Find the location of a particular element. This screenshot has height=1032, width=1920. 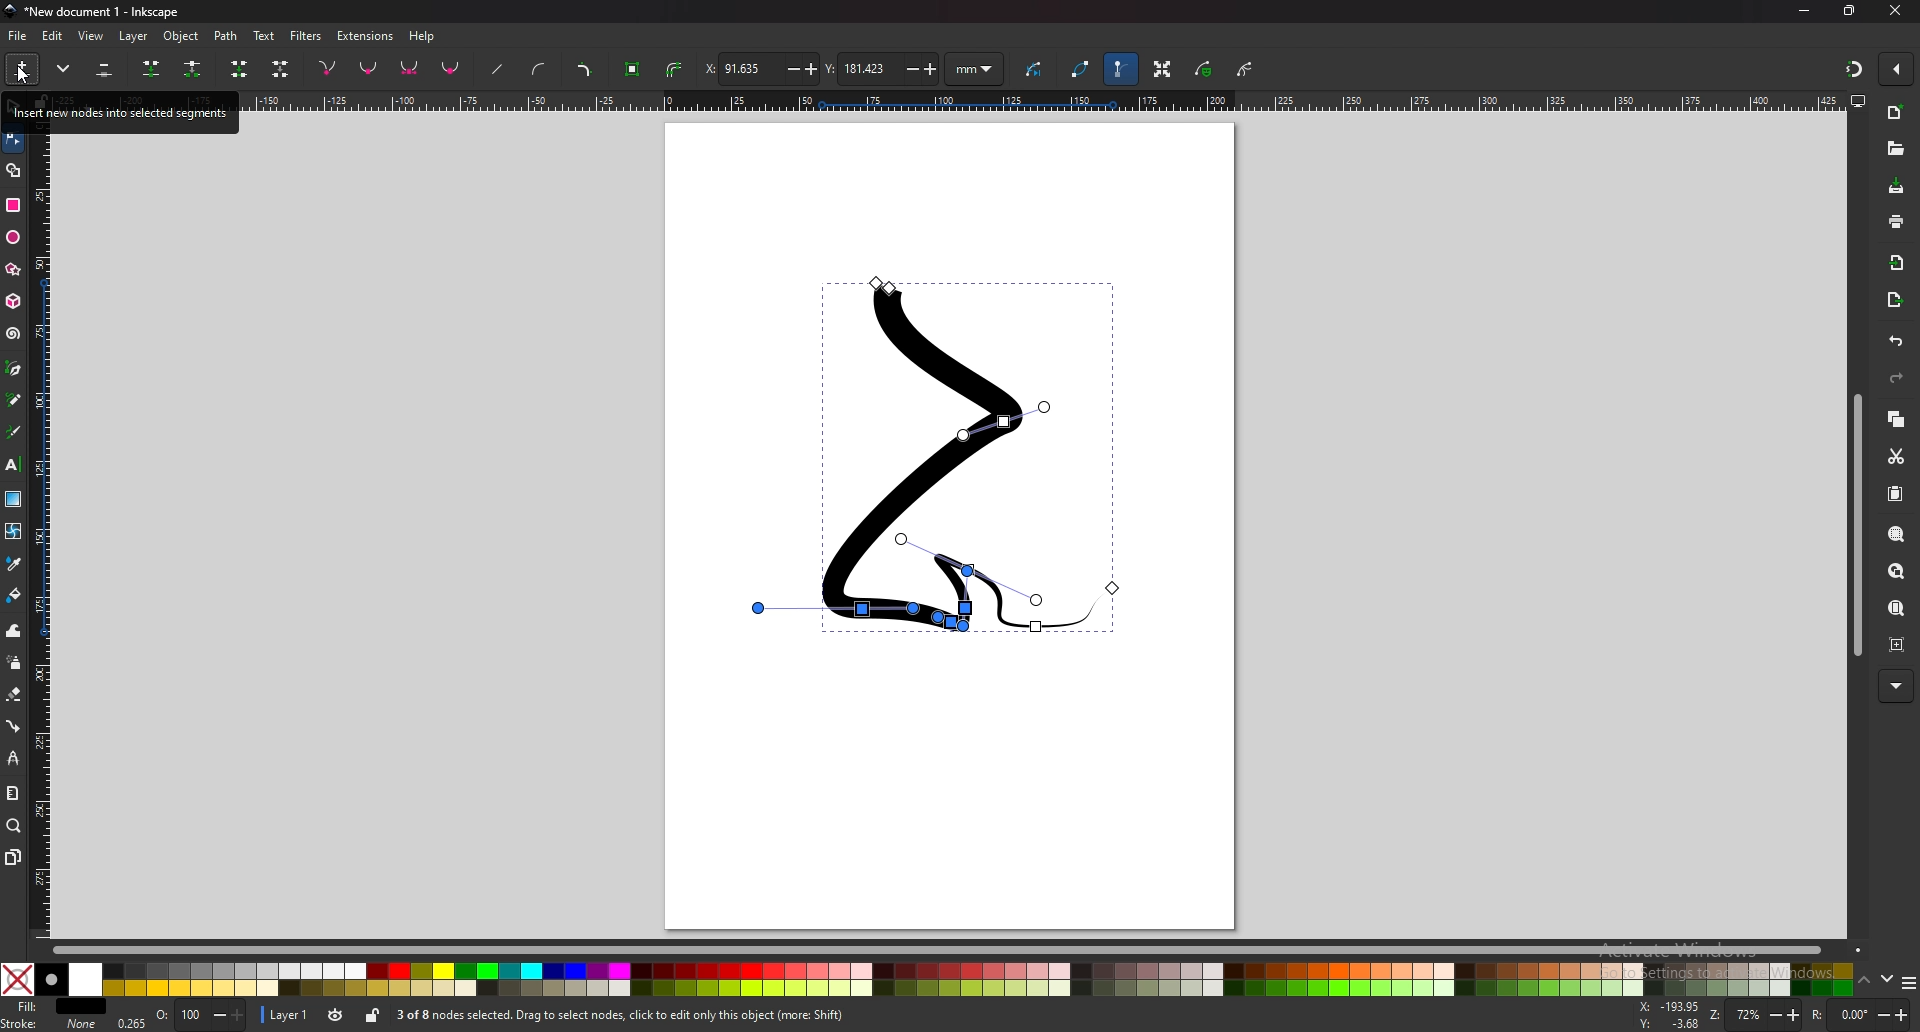

delete selected nodes is located at coordinates (105, 70).